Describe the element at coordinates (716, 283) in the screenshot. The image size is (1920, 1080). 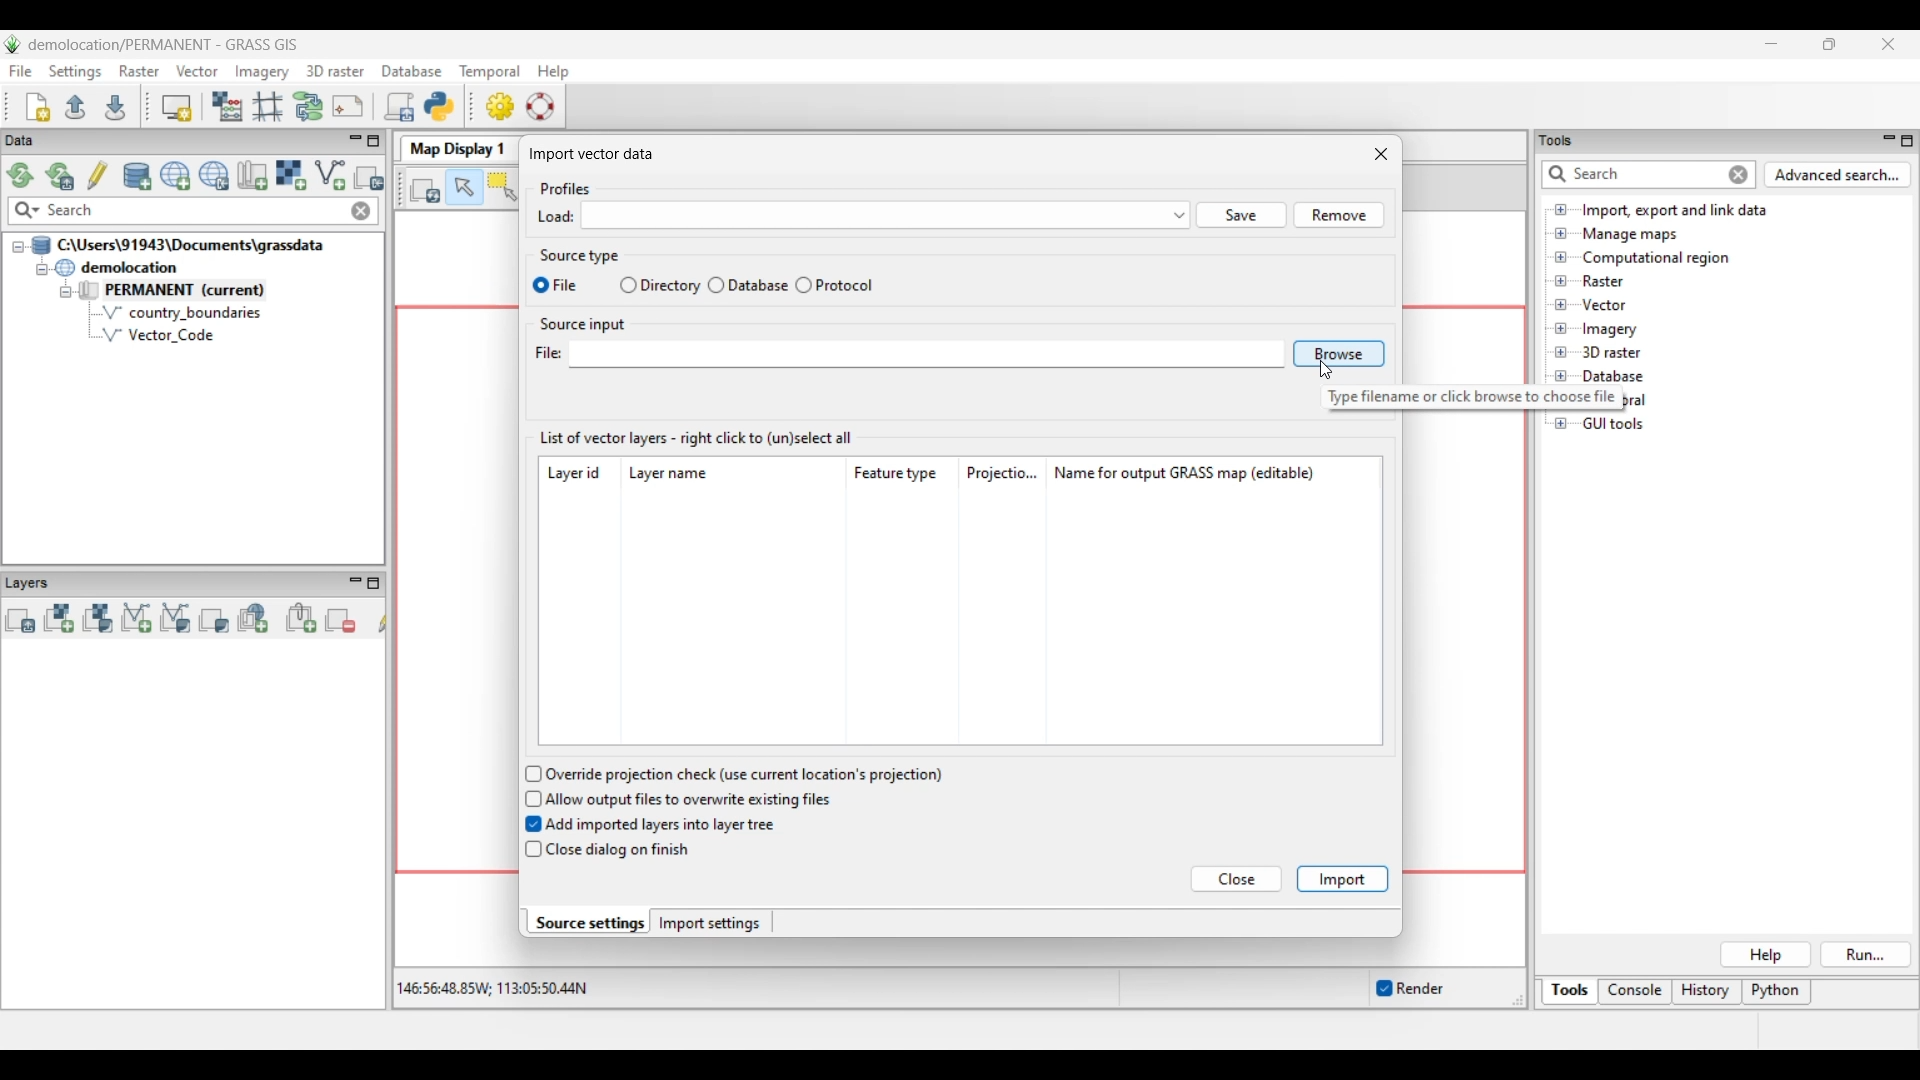
I see `select` at that location.